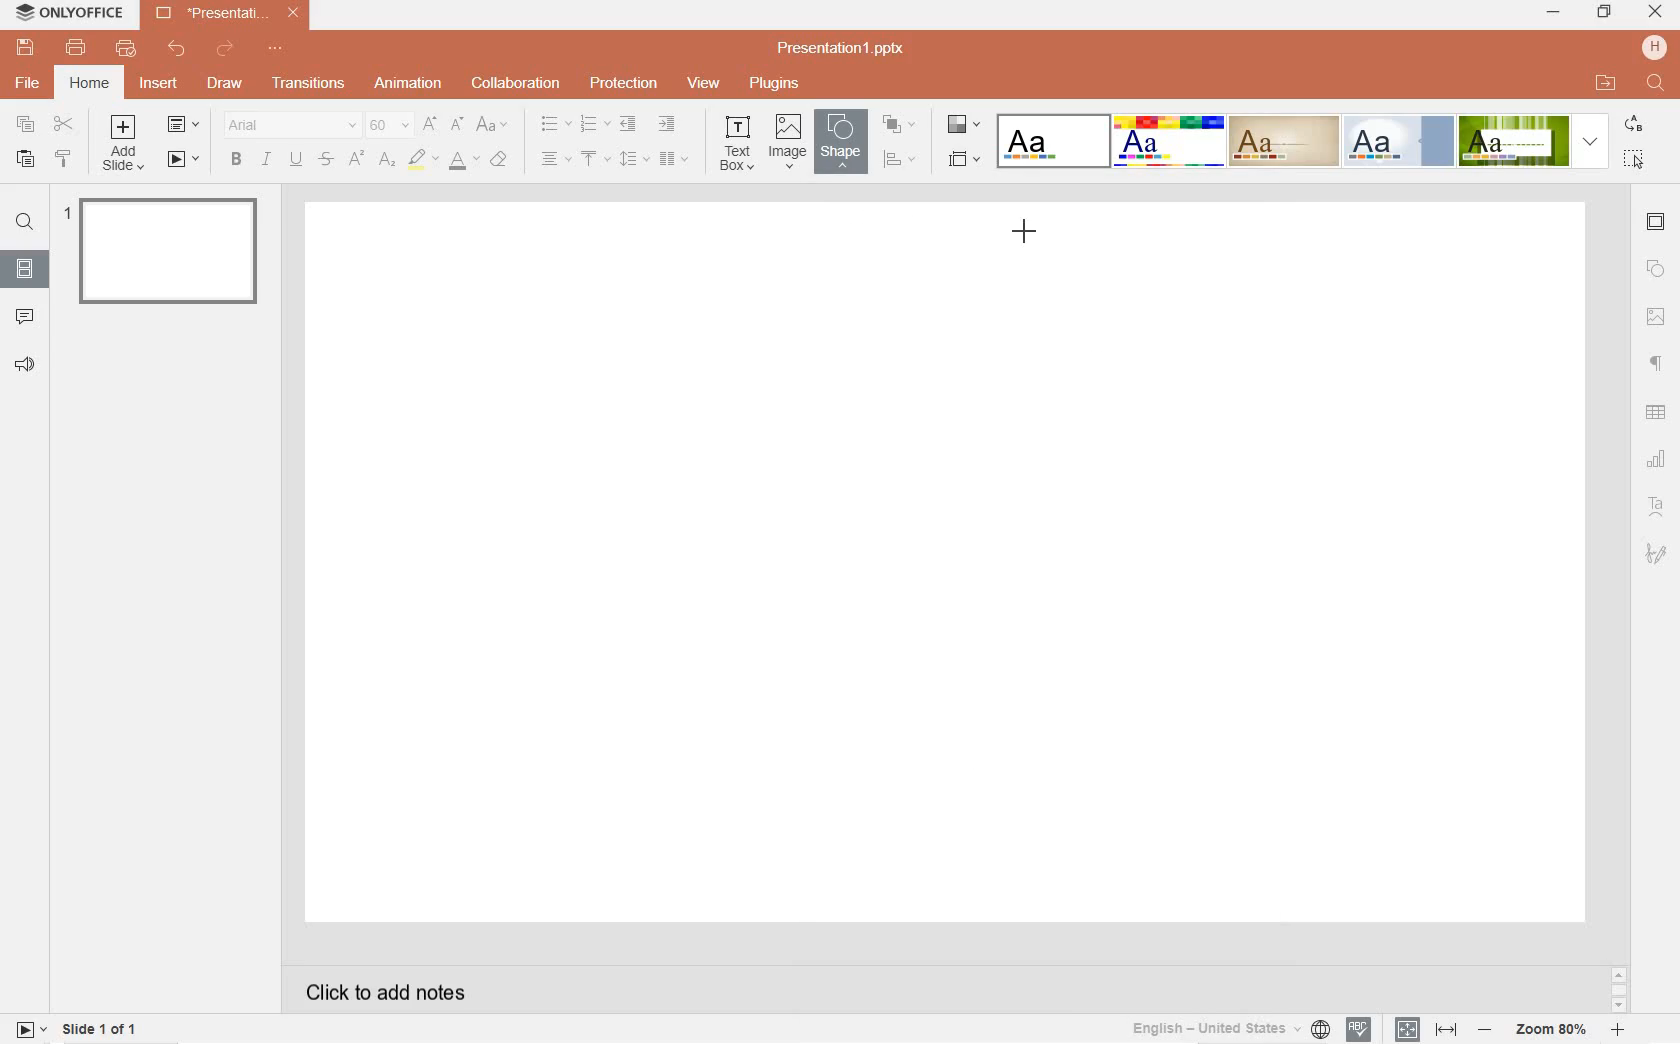 Image resolution: width=1680 pixels, height=1044 pixels. What do you see at coordinates (838, 141) in the screenshot?
I see `shape` at bounding box center [838, 141].